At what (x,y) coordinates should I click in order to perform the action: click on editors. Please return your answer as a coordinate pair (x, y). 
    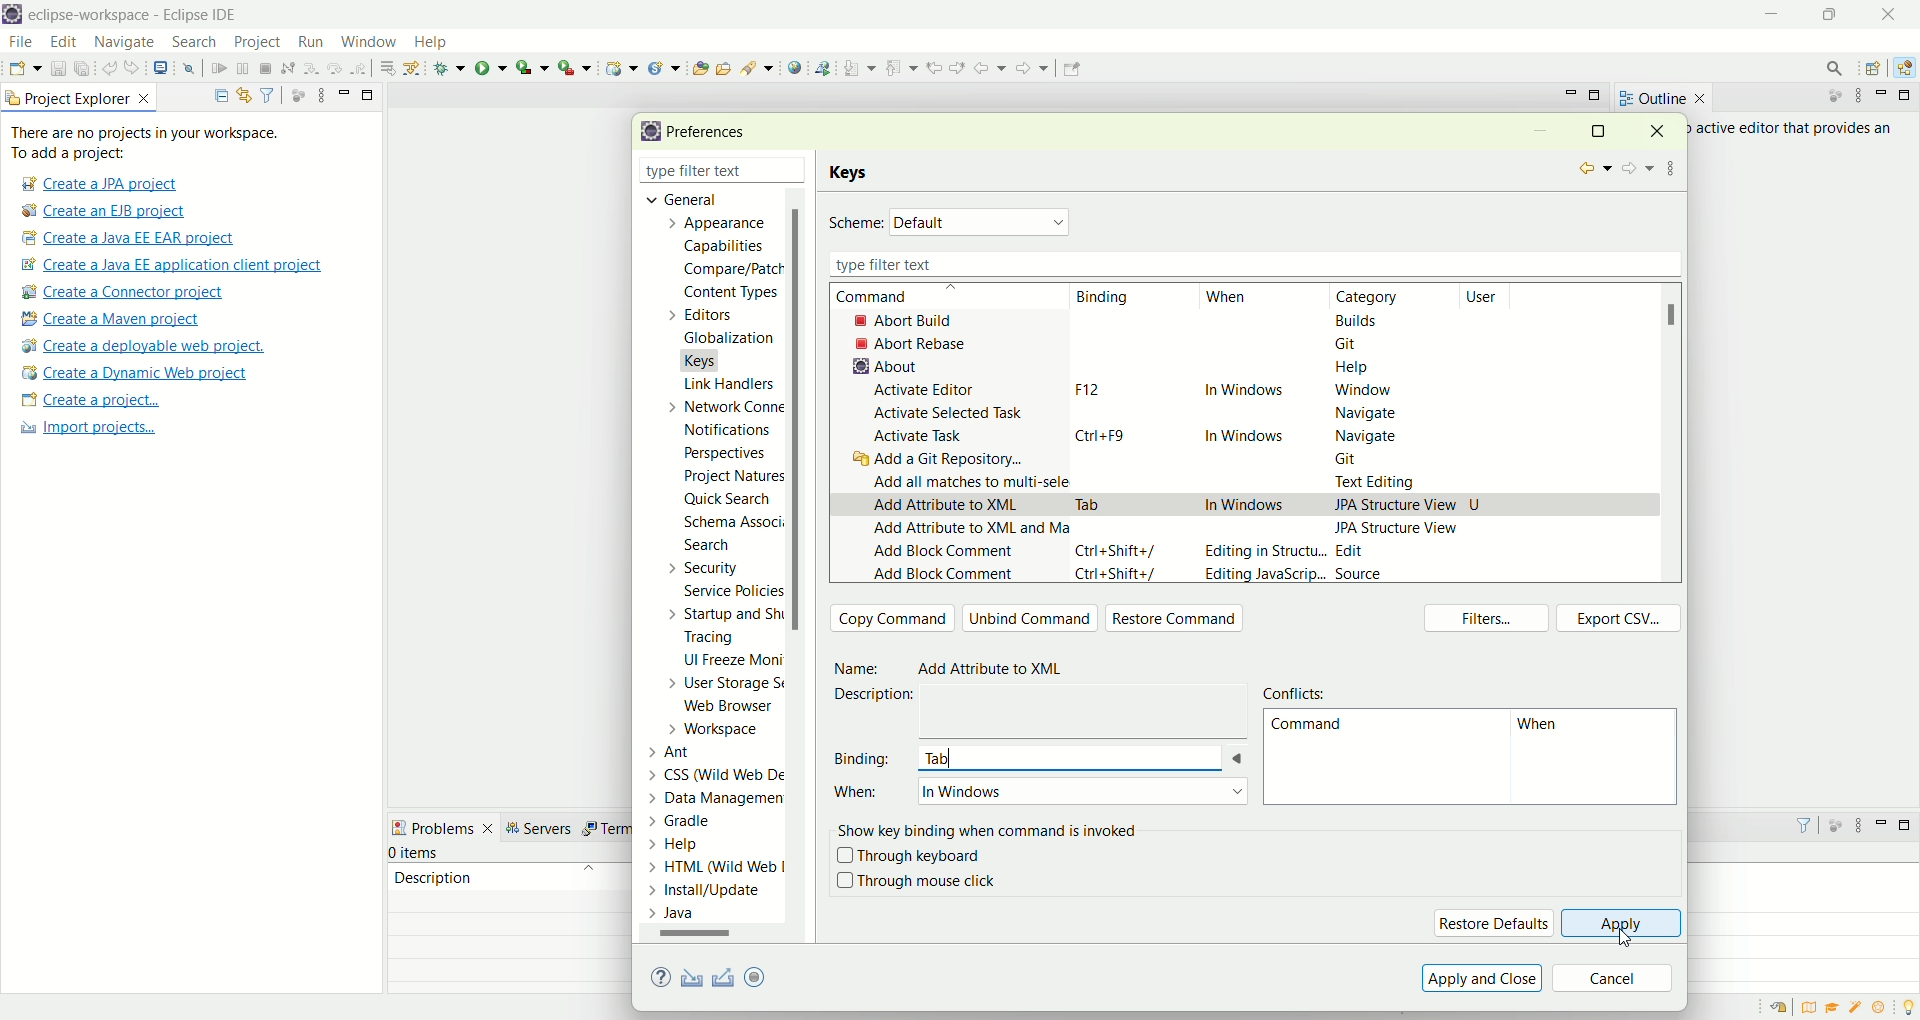
    Looking at the image, I should click on (712, 314).